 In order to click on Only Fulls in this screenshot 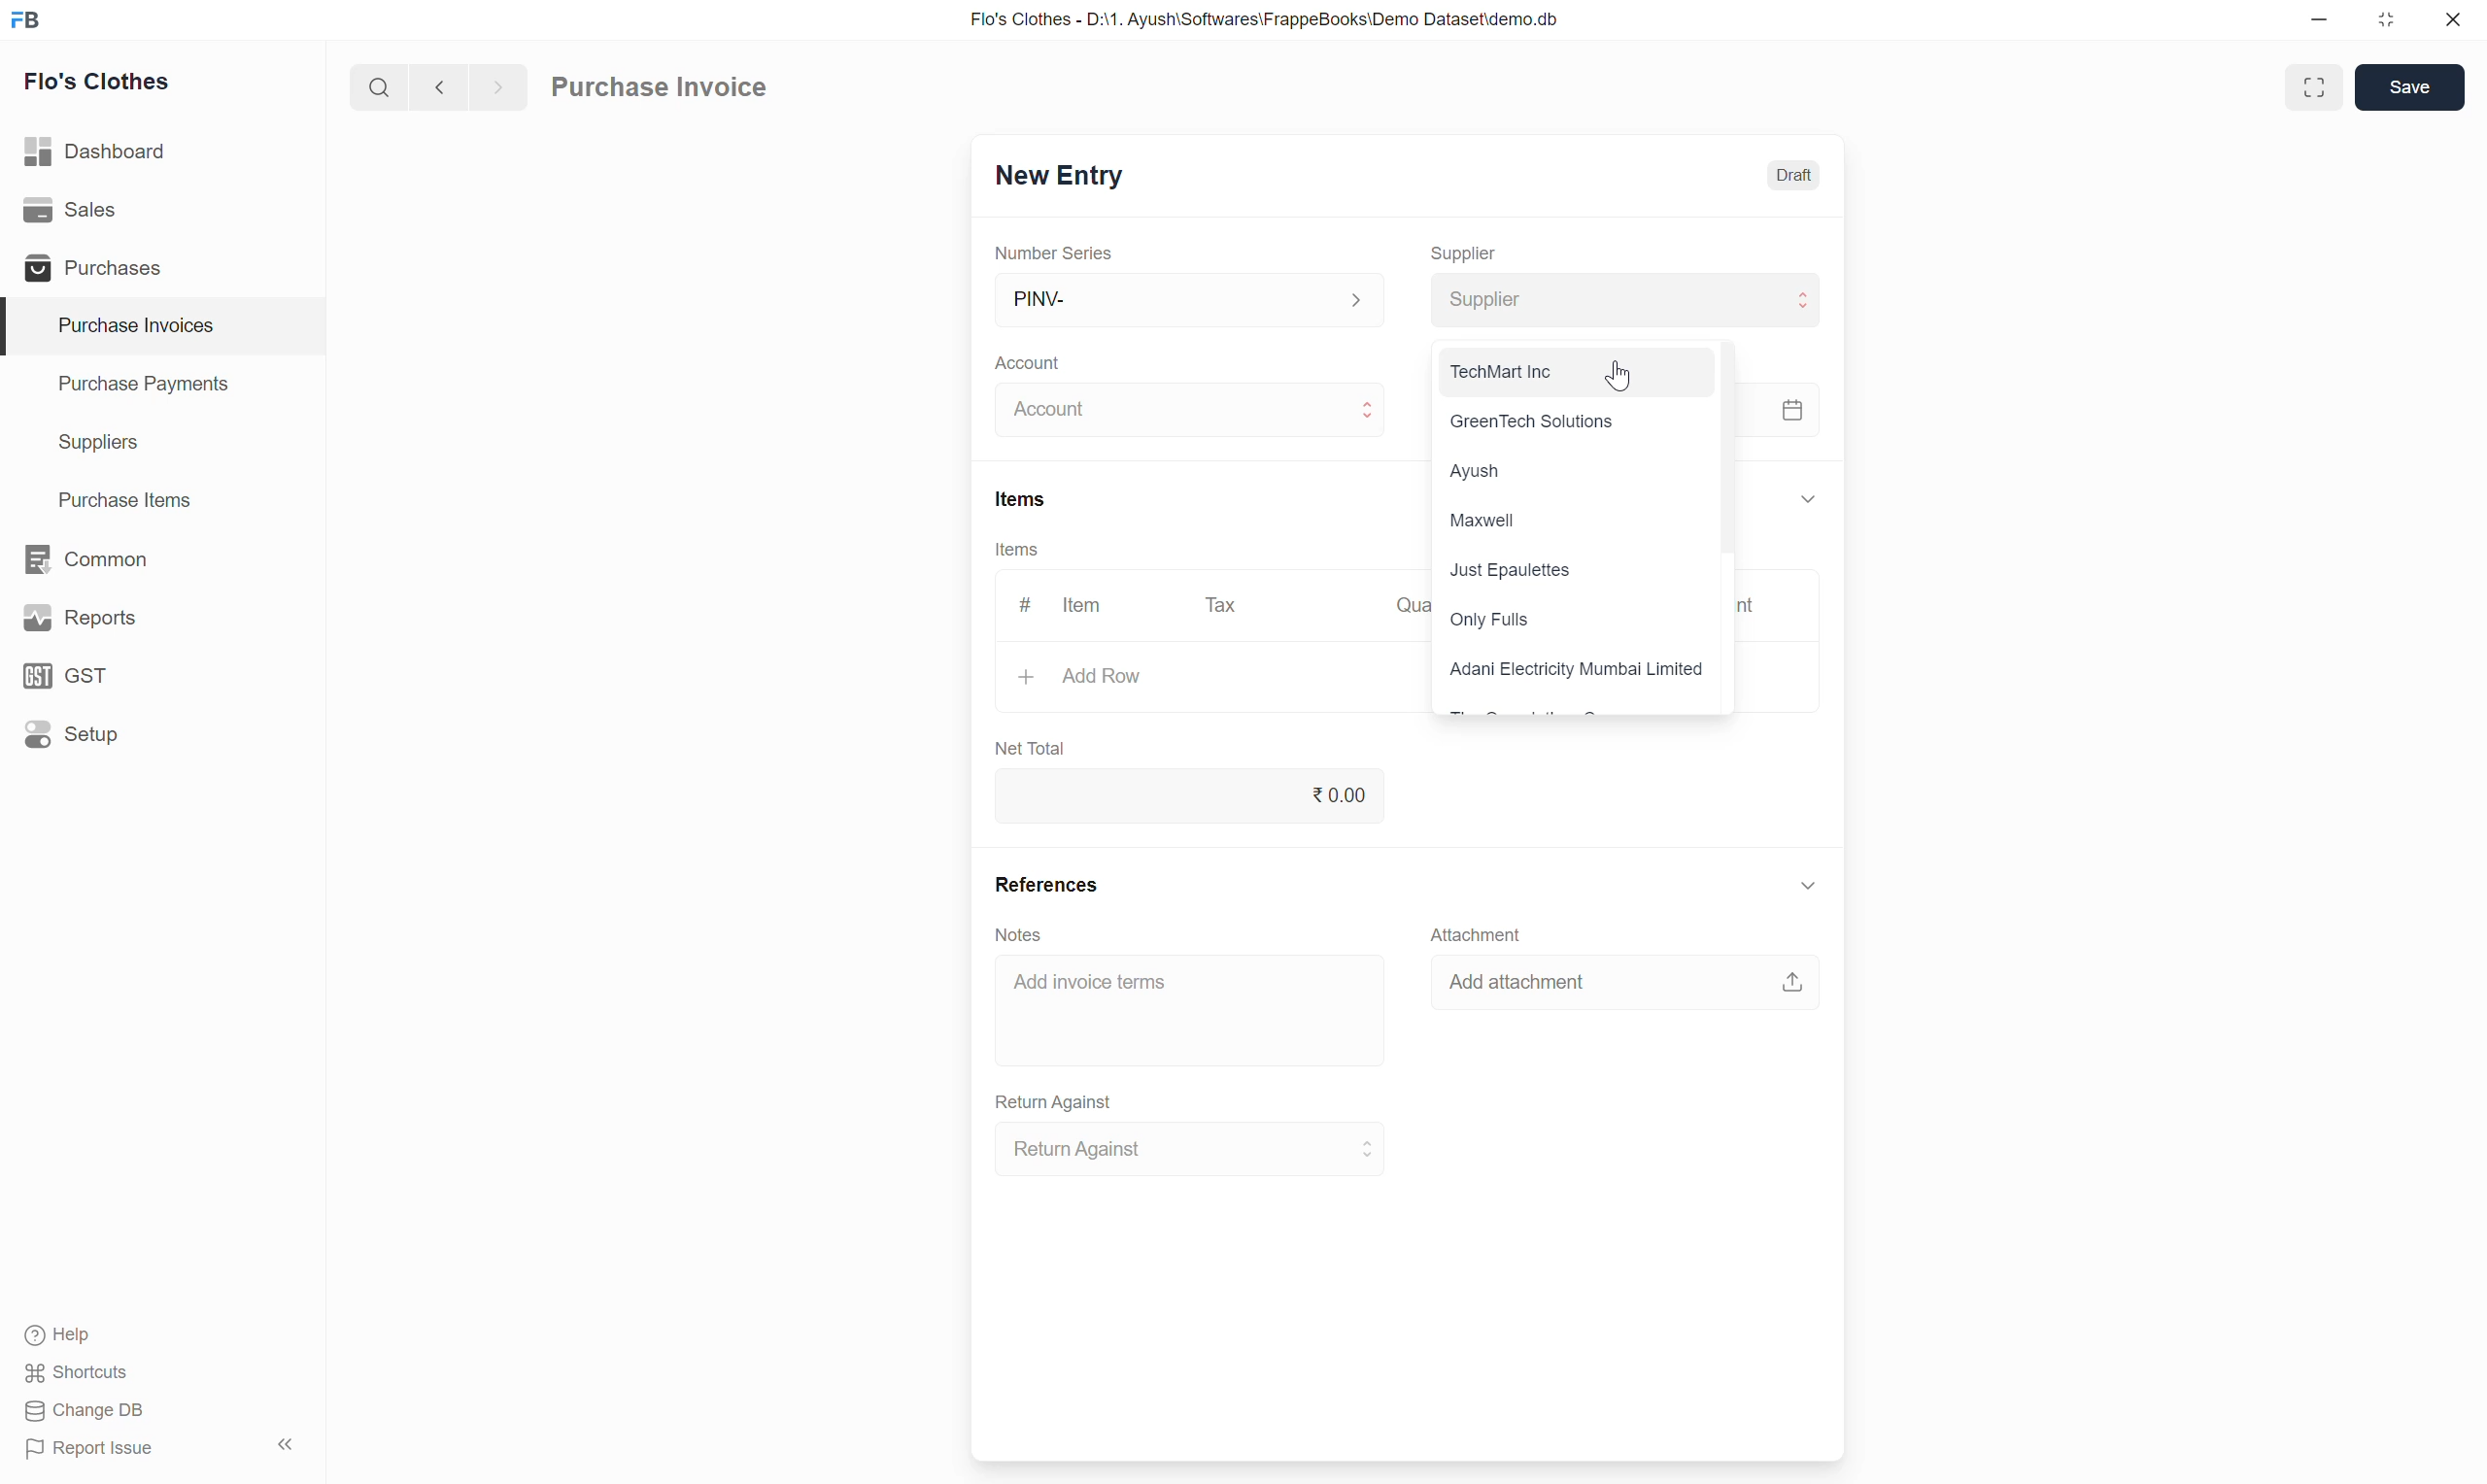, I will do `click(1576, 619)`.